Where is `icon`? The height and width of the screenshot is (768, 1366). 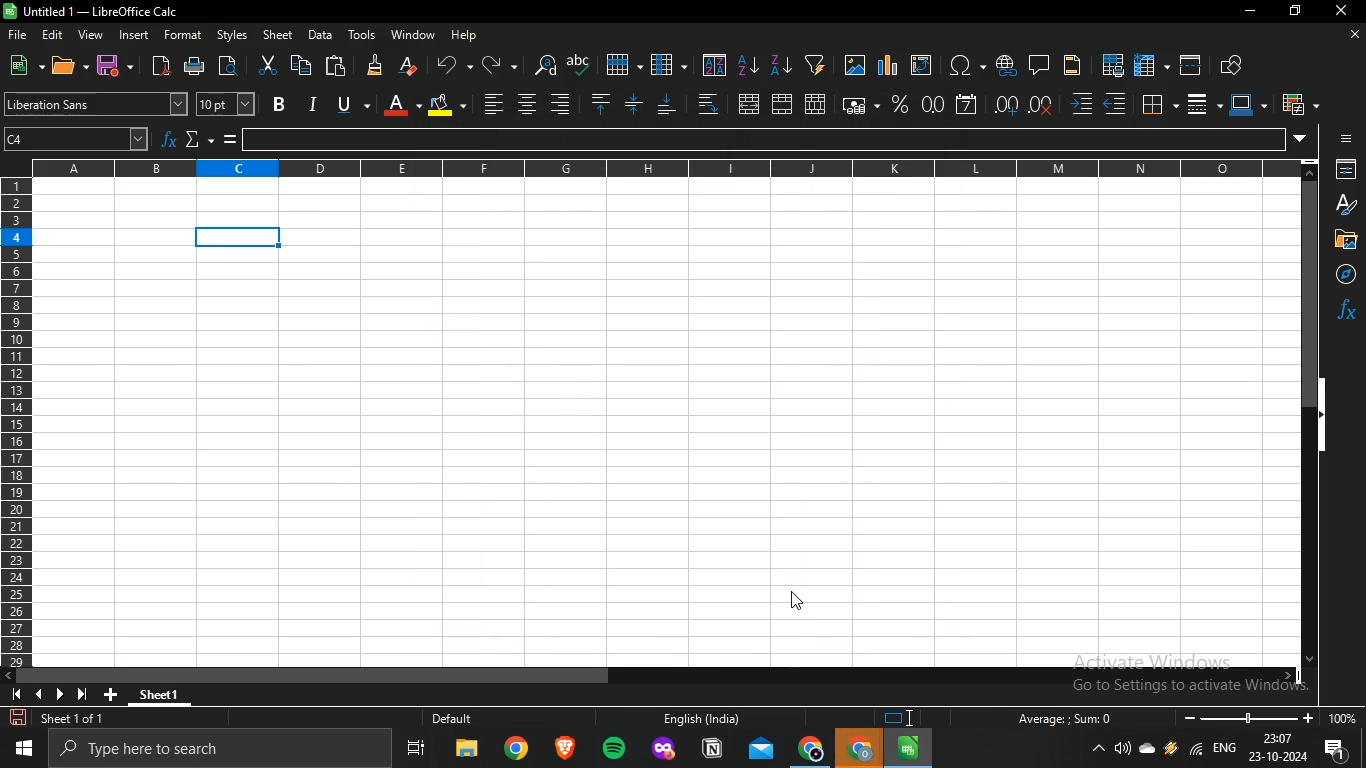 icon is located at coordinates (1348, 139).